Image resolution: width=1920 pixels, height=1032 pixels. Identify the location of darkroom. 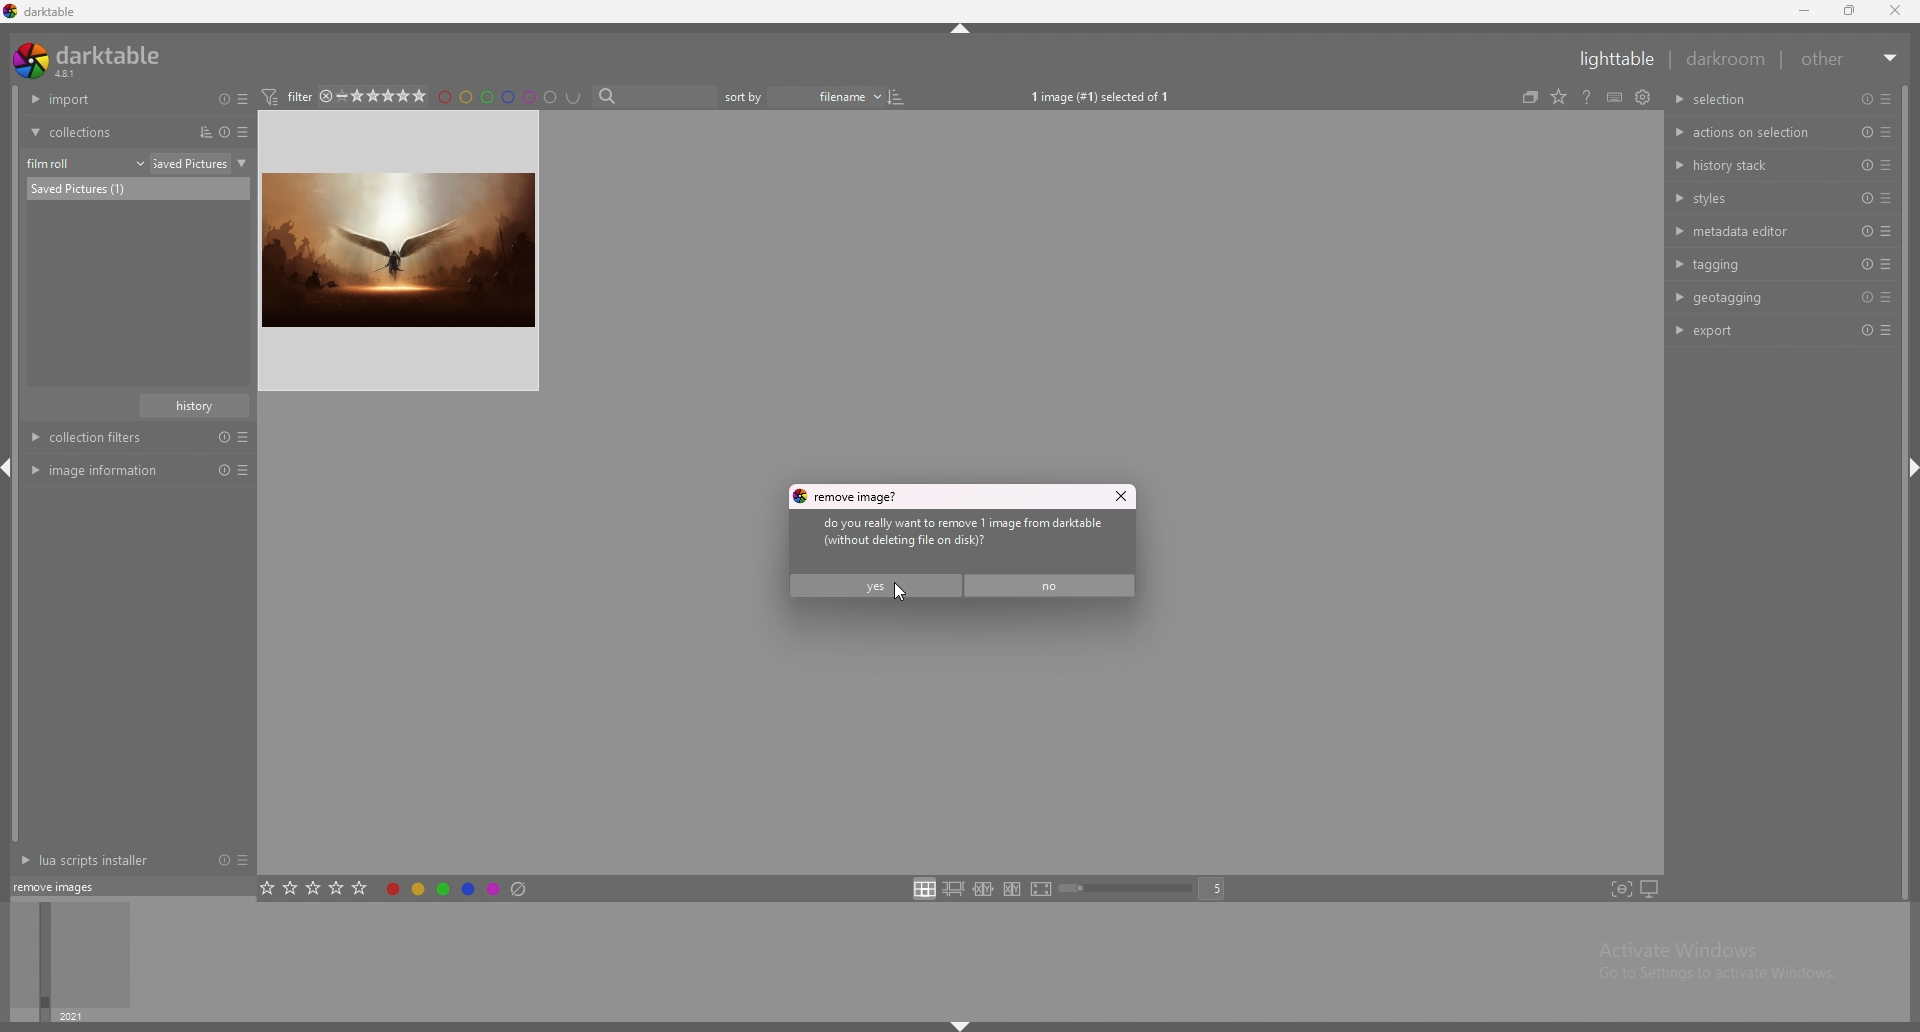
(1727, 58).